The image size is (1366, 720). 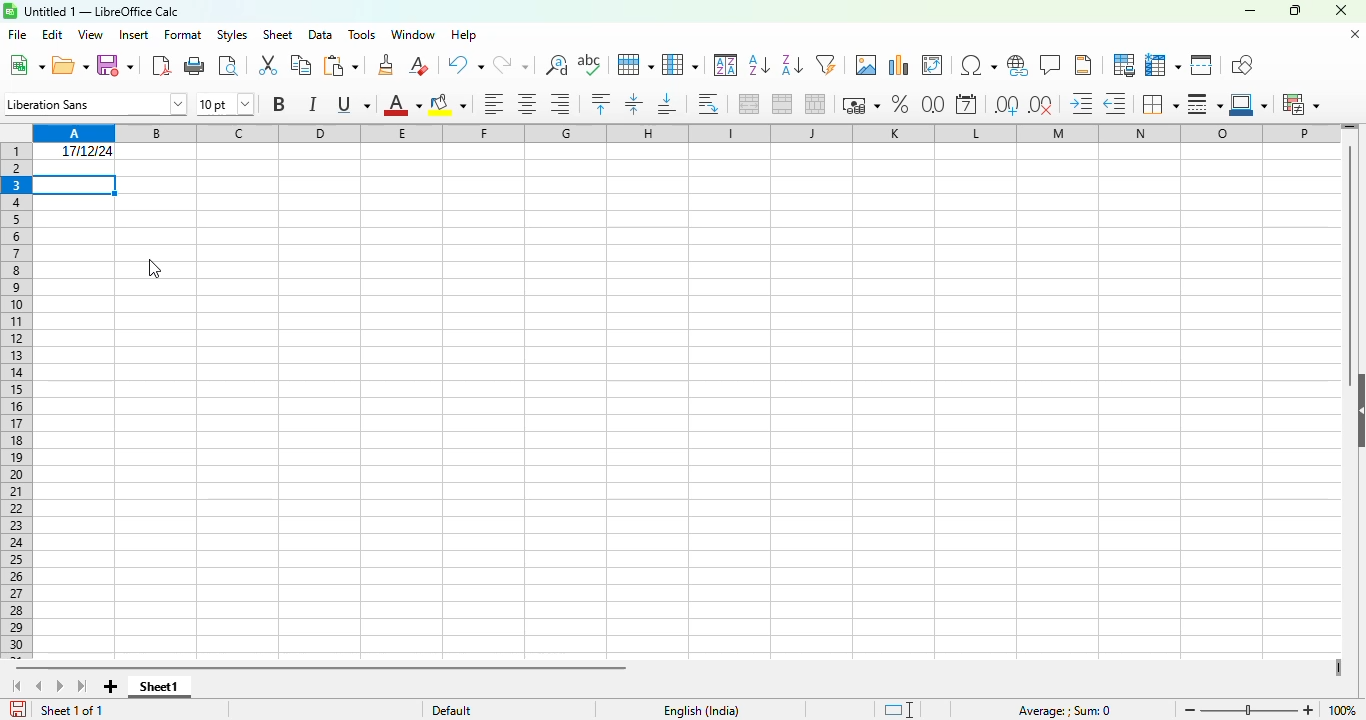 What do you see at coordinates (1340, 10) in the screenshot?
I see `close` at bounding box center [1340, 10].